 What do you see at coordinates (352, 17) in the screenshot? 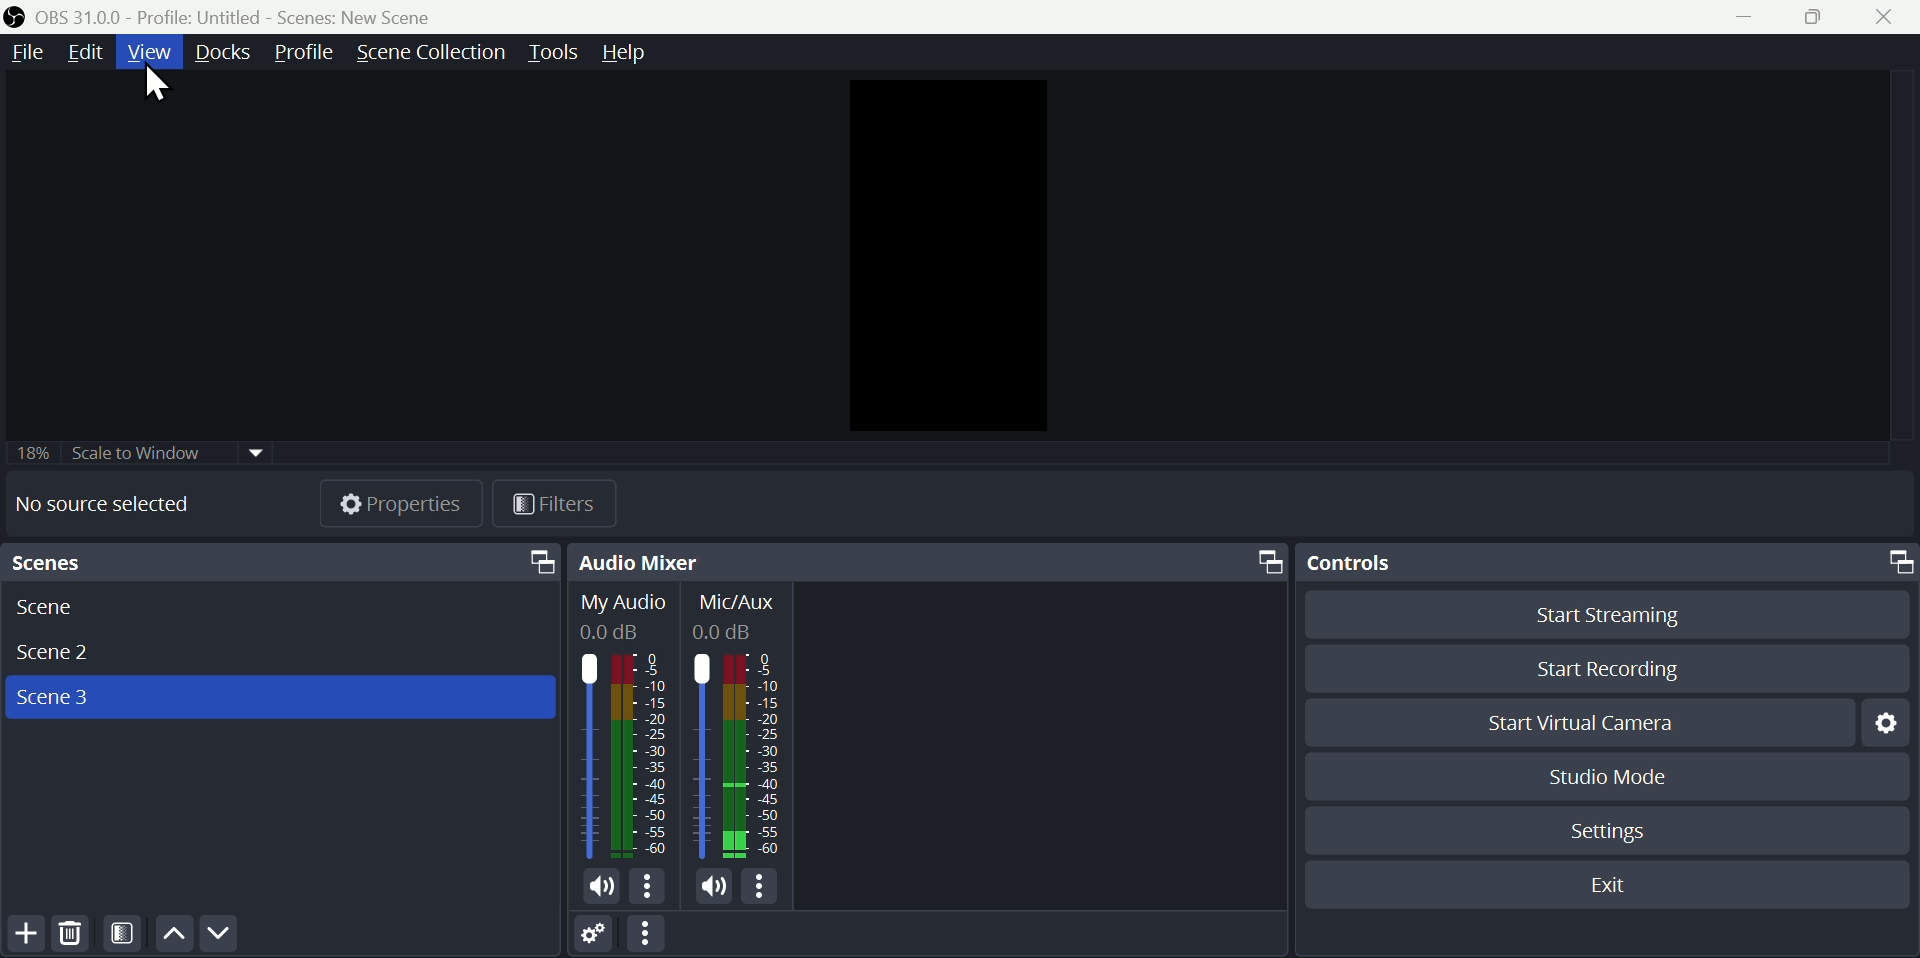
I see `Scenes Title` at bounding box center [352, 17].